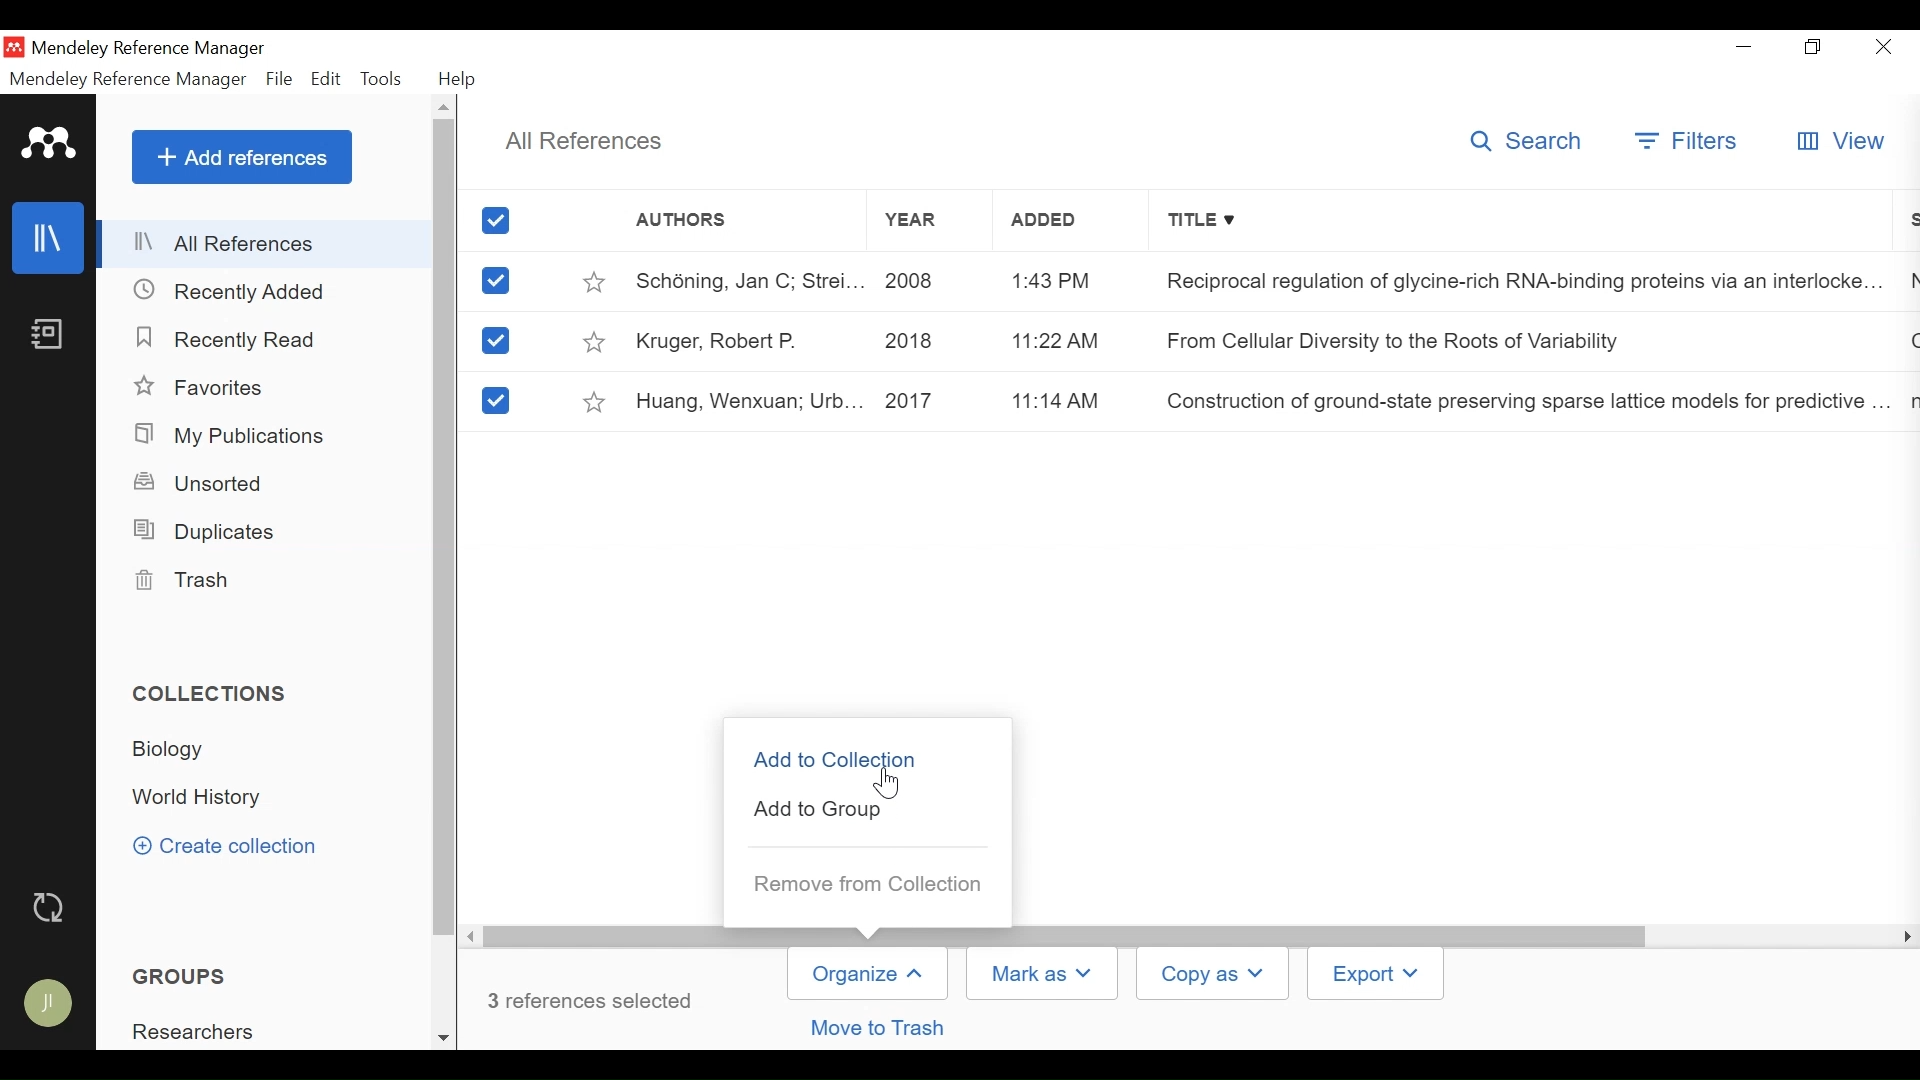  I want to click on 2017, so click(928, 400).